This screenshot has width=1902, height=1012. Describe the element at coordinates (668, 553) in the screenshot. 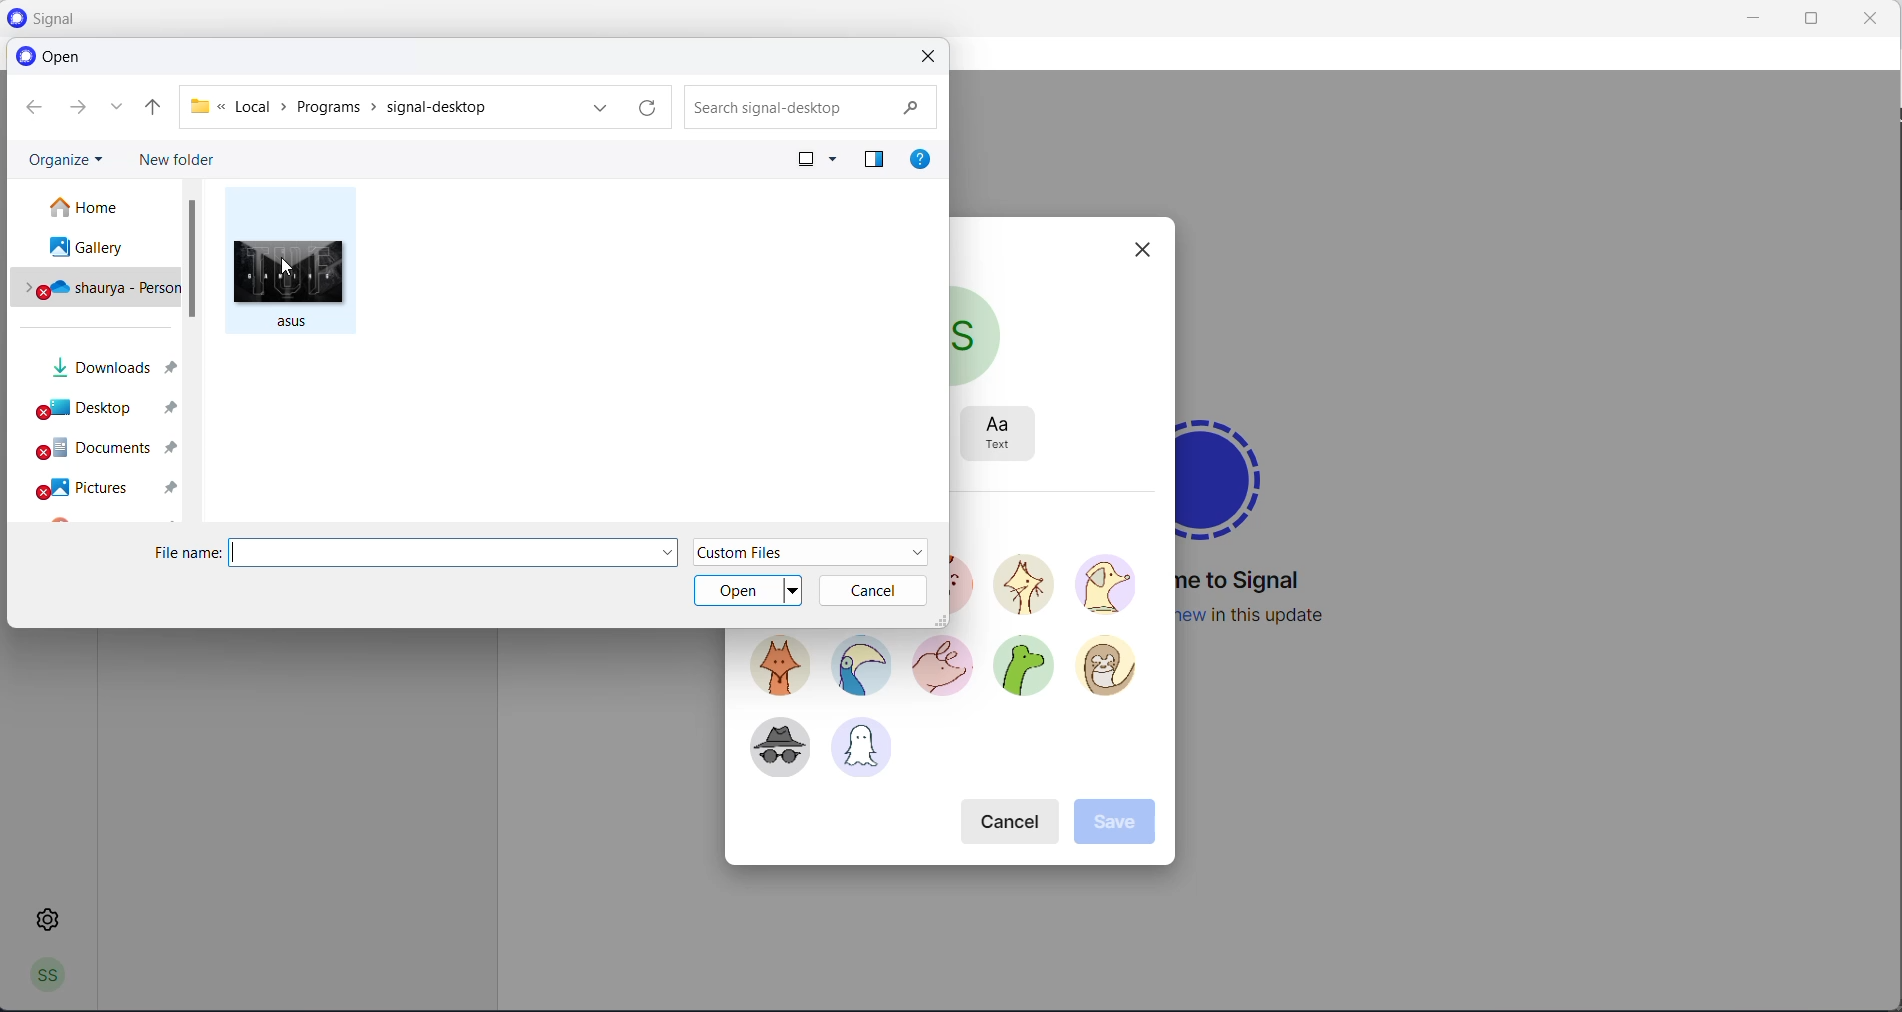

I see `file name dropdown button` at that location.